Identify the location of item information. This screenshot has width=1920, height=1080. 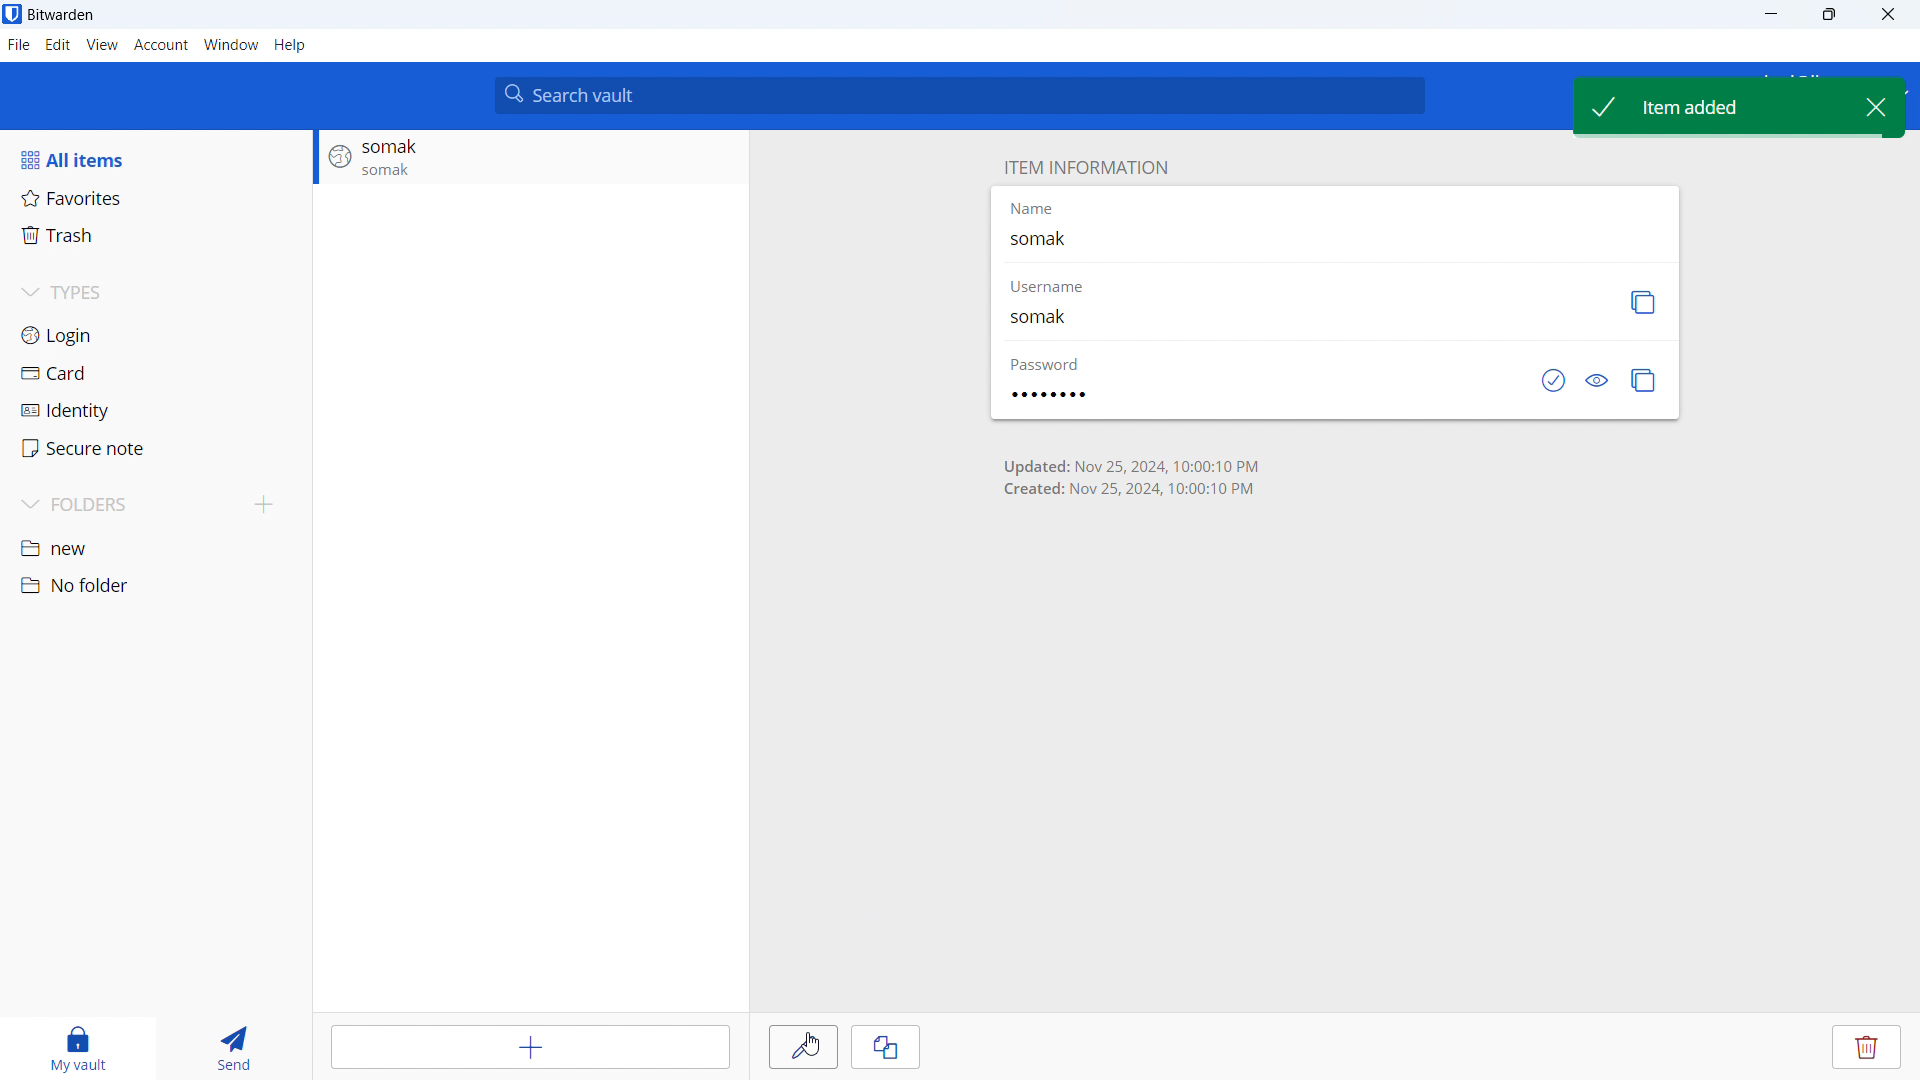
(1085, 168).